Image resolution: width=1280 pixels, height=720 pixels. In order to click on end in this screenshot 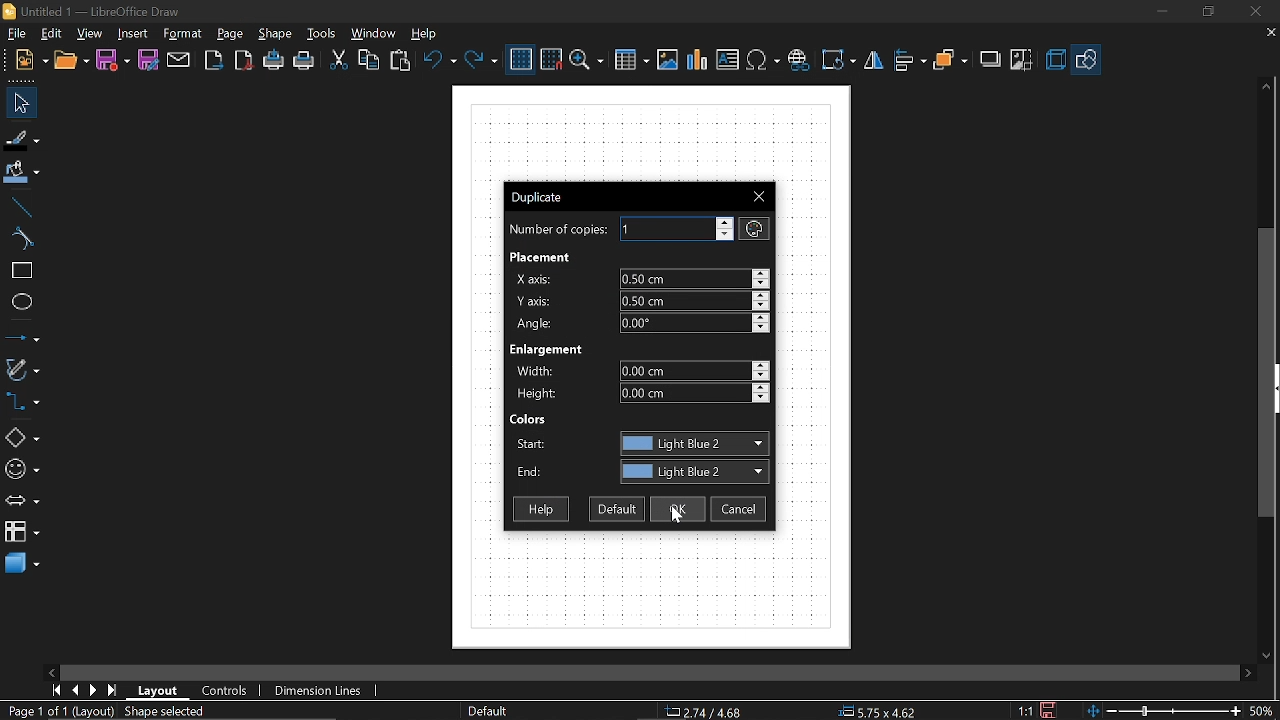, I will do `click(693, 471)`.